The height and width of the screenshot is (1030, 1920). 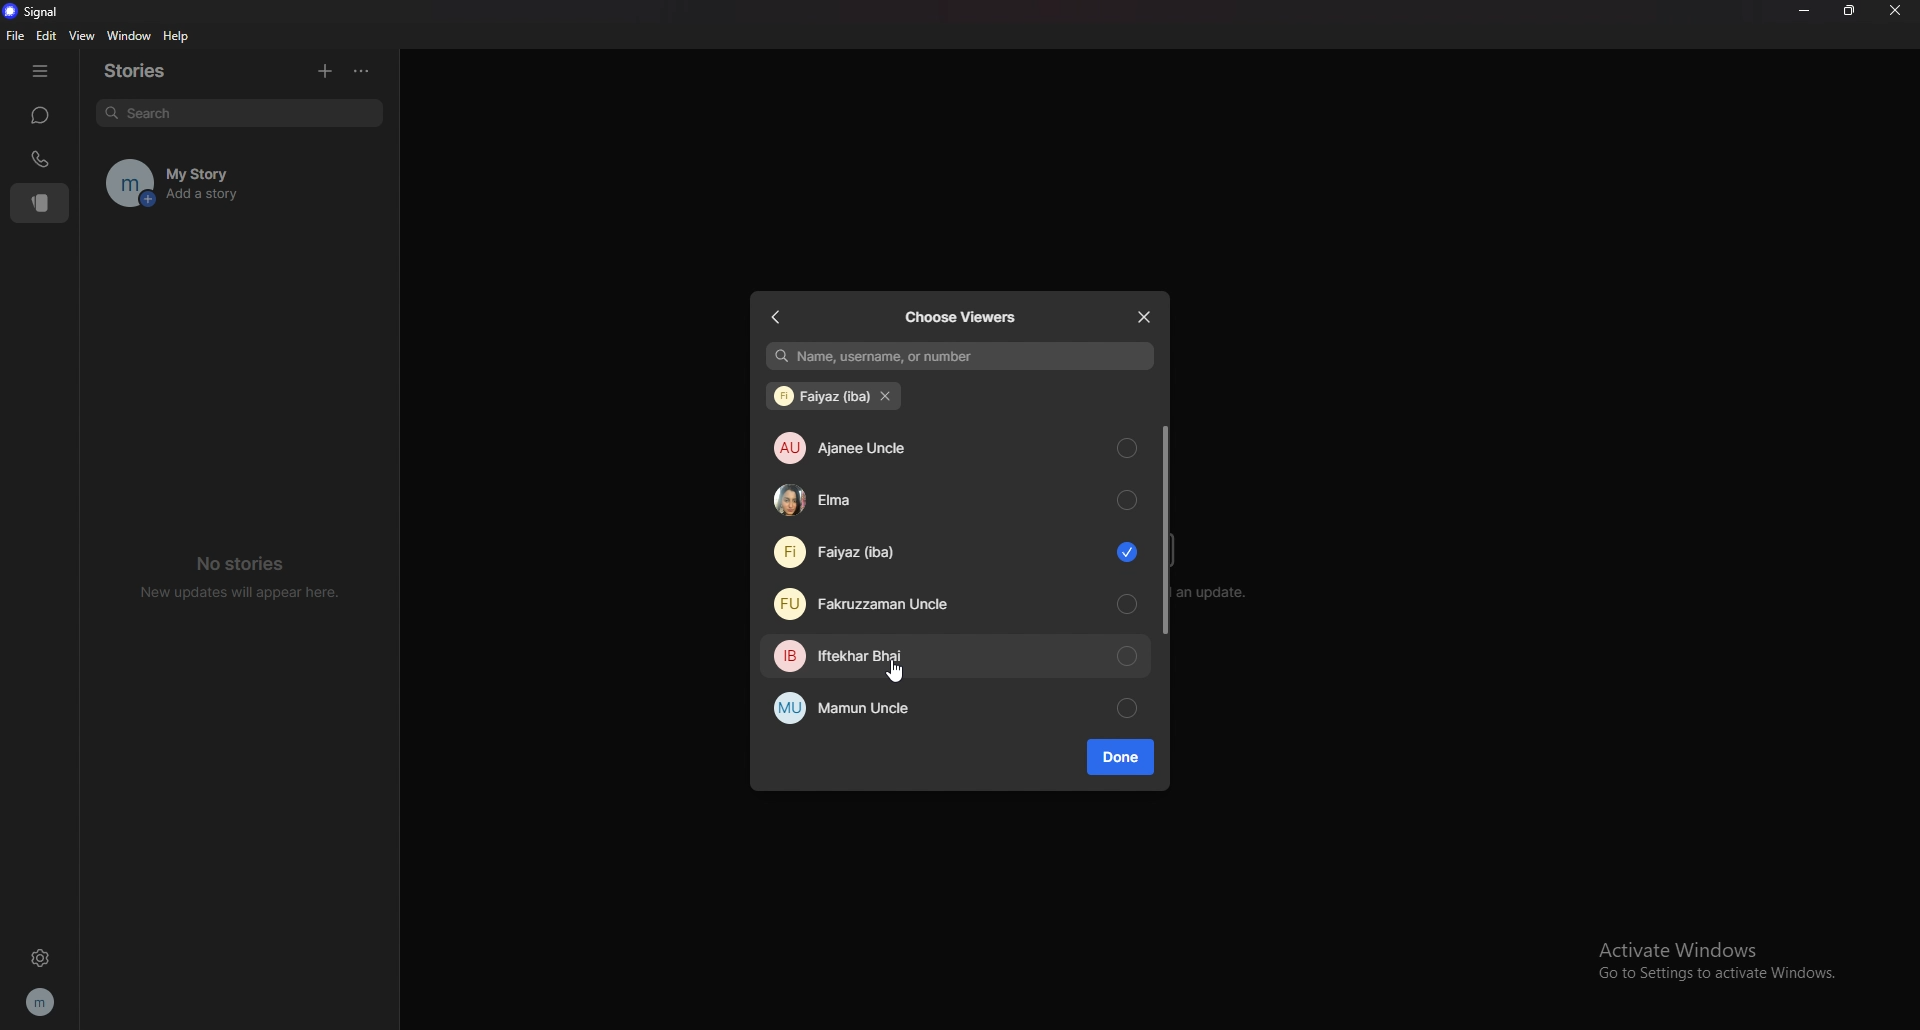 What do you see at coordinates (957, 706) in the screenshot?
I see `mamun uncle` at bounding box center [957, 706].